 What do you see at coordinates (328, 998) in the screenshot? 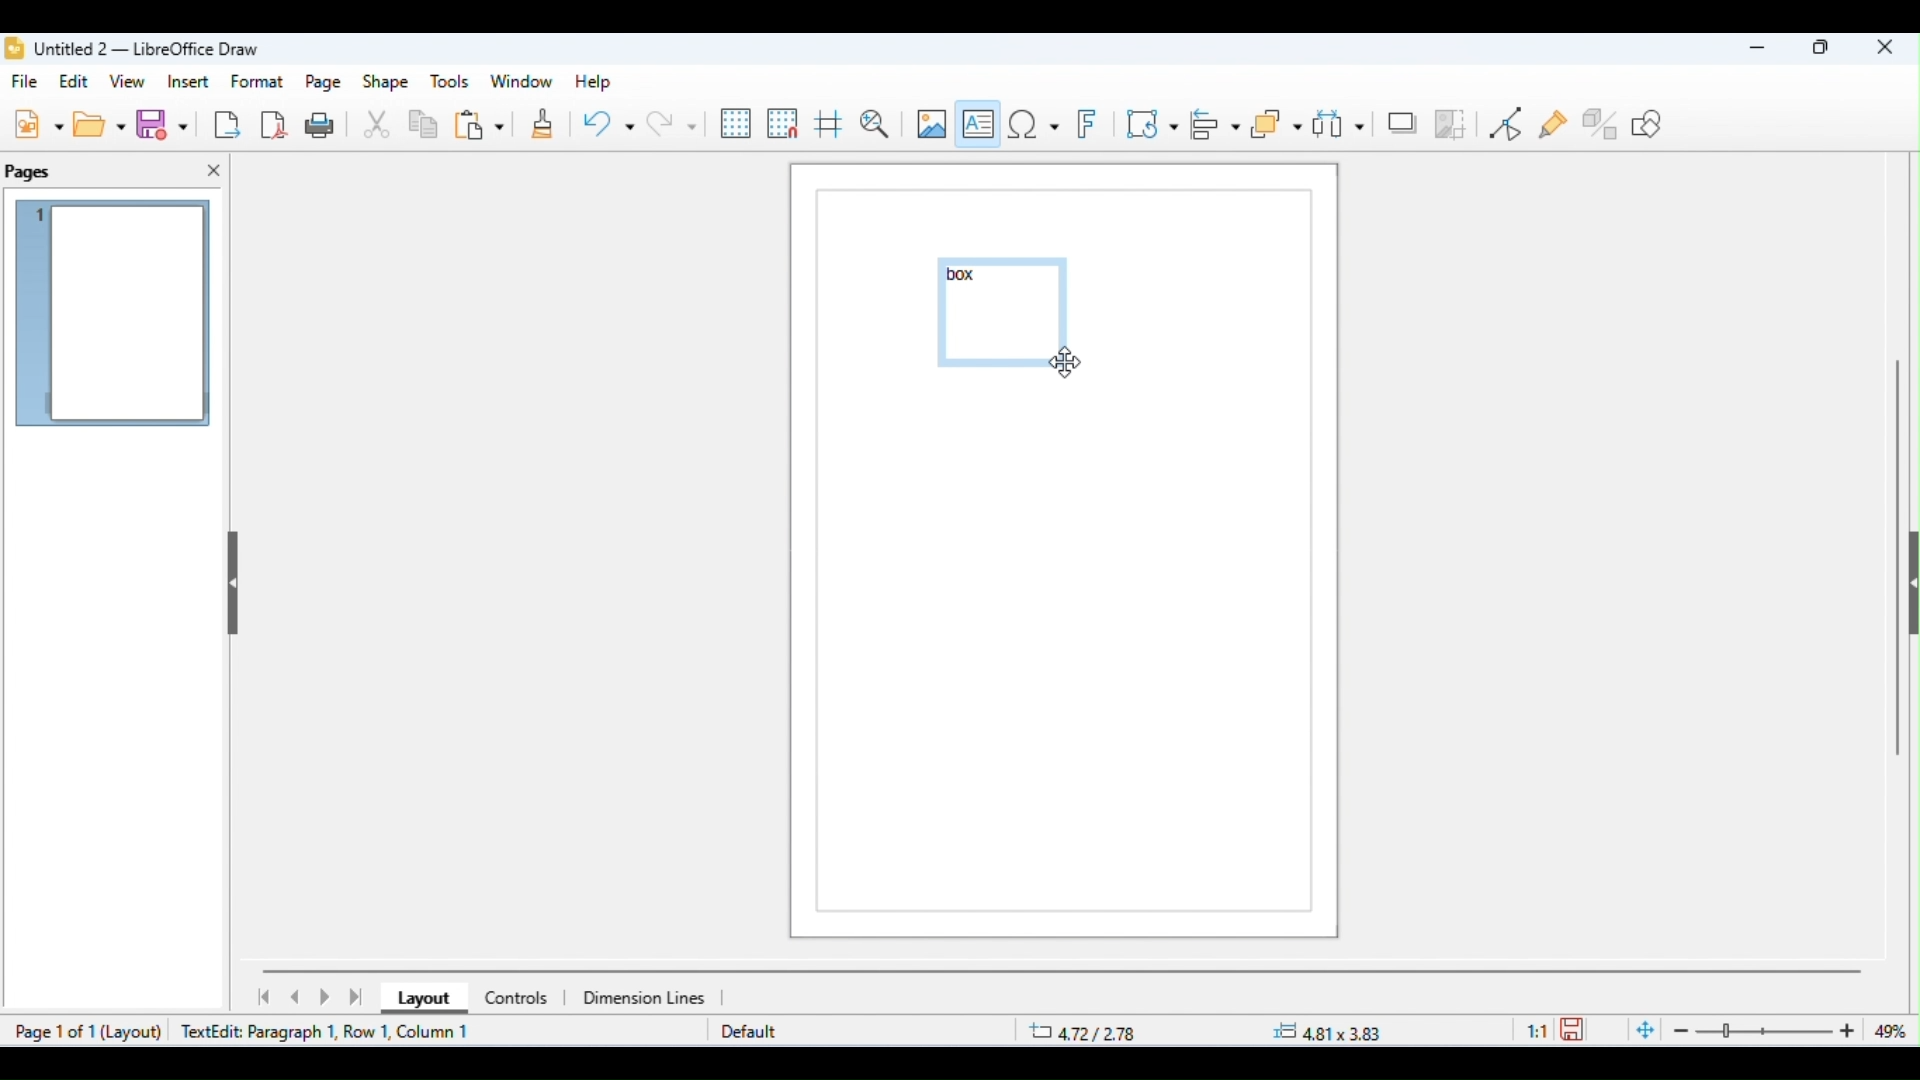
I see `next page` at bounding box center [328, 998].